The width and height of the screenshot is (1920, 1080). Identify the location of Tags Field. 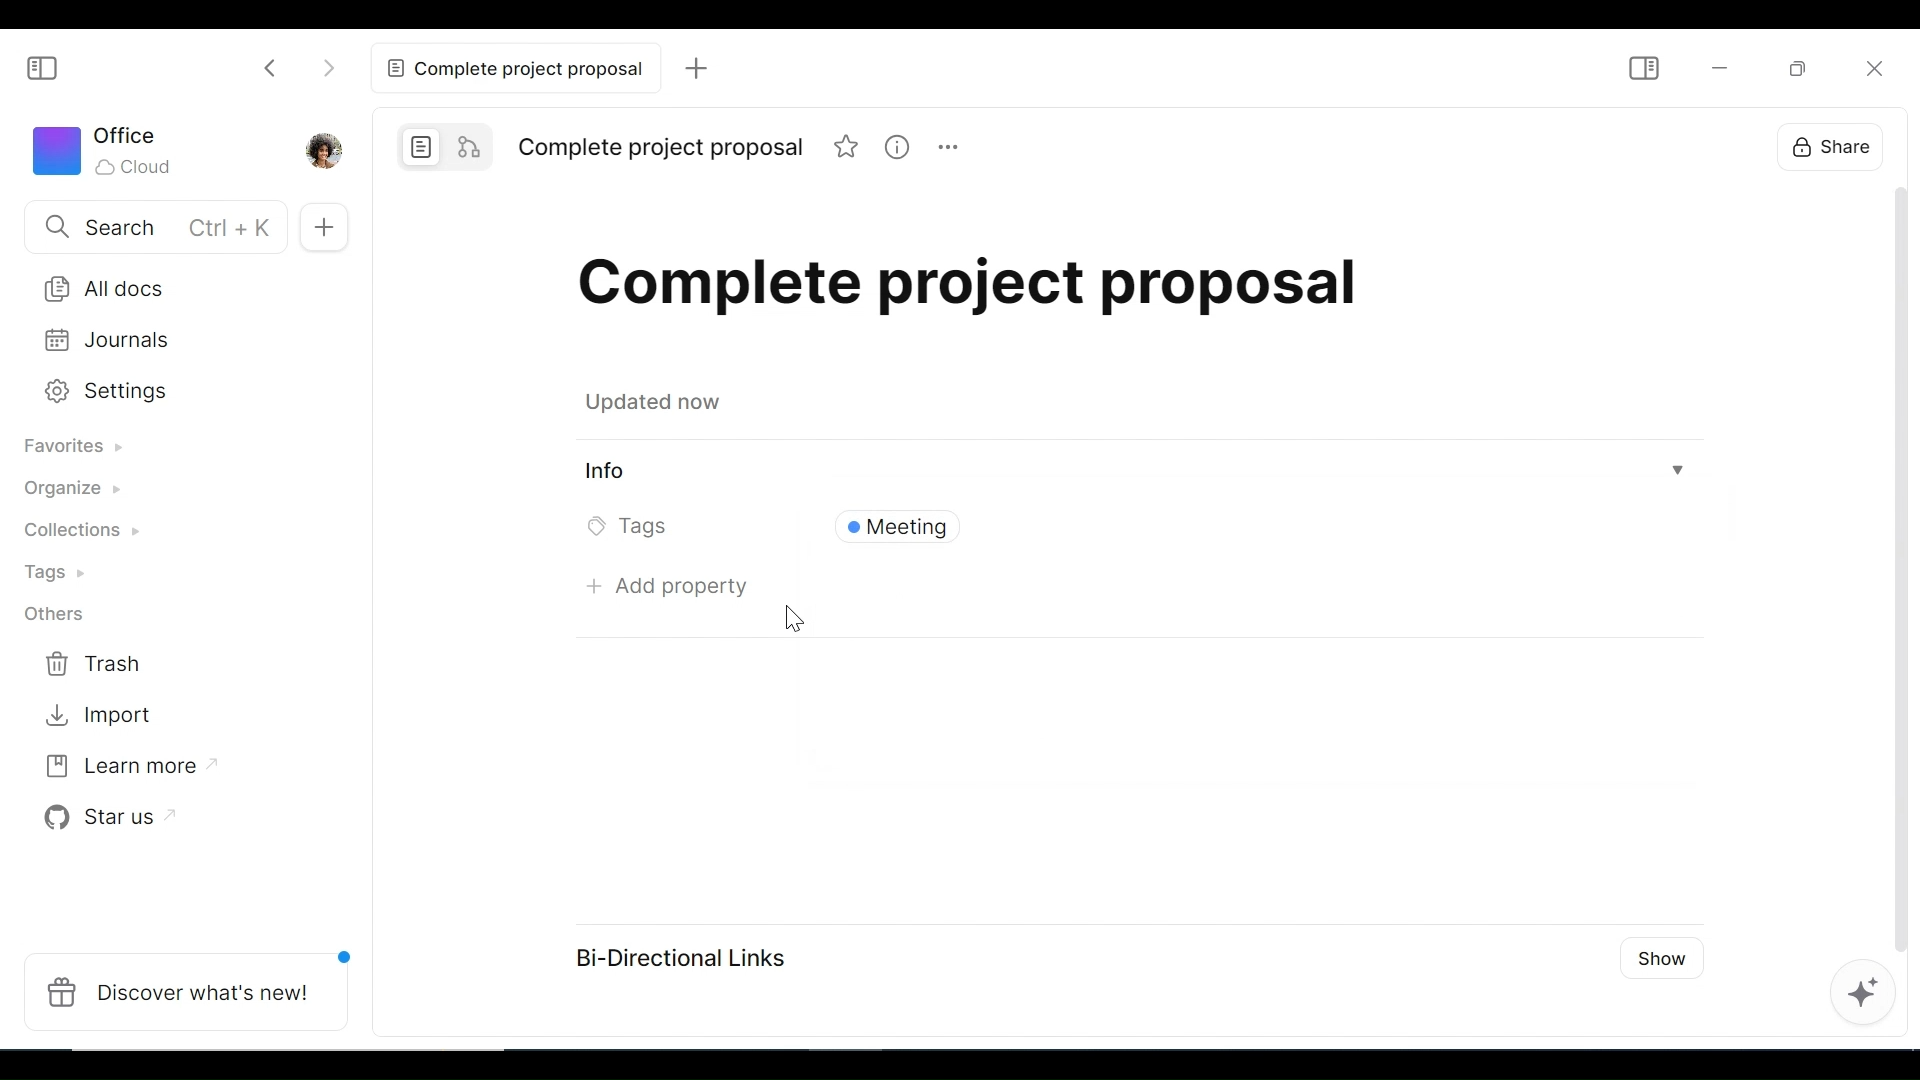
(904, 526).